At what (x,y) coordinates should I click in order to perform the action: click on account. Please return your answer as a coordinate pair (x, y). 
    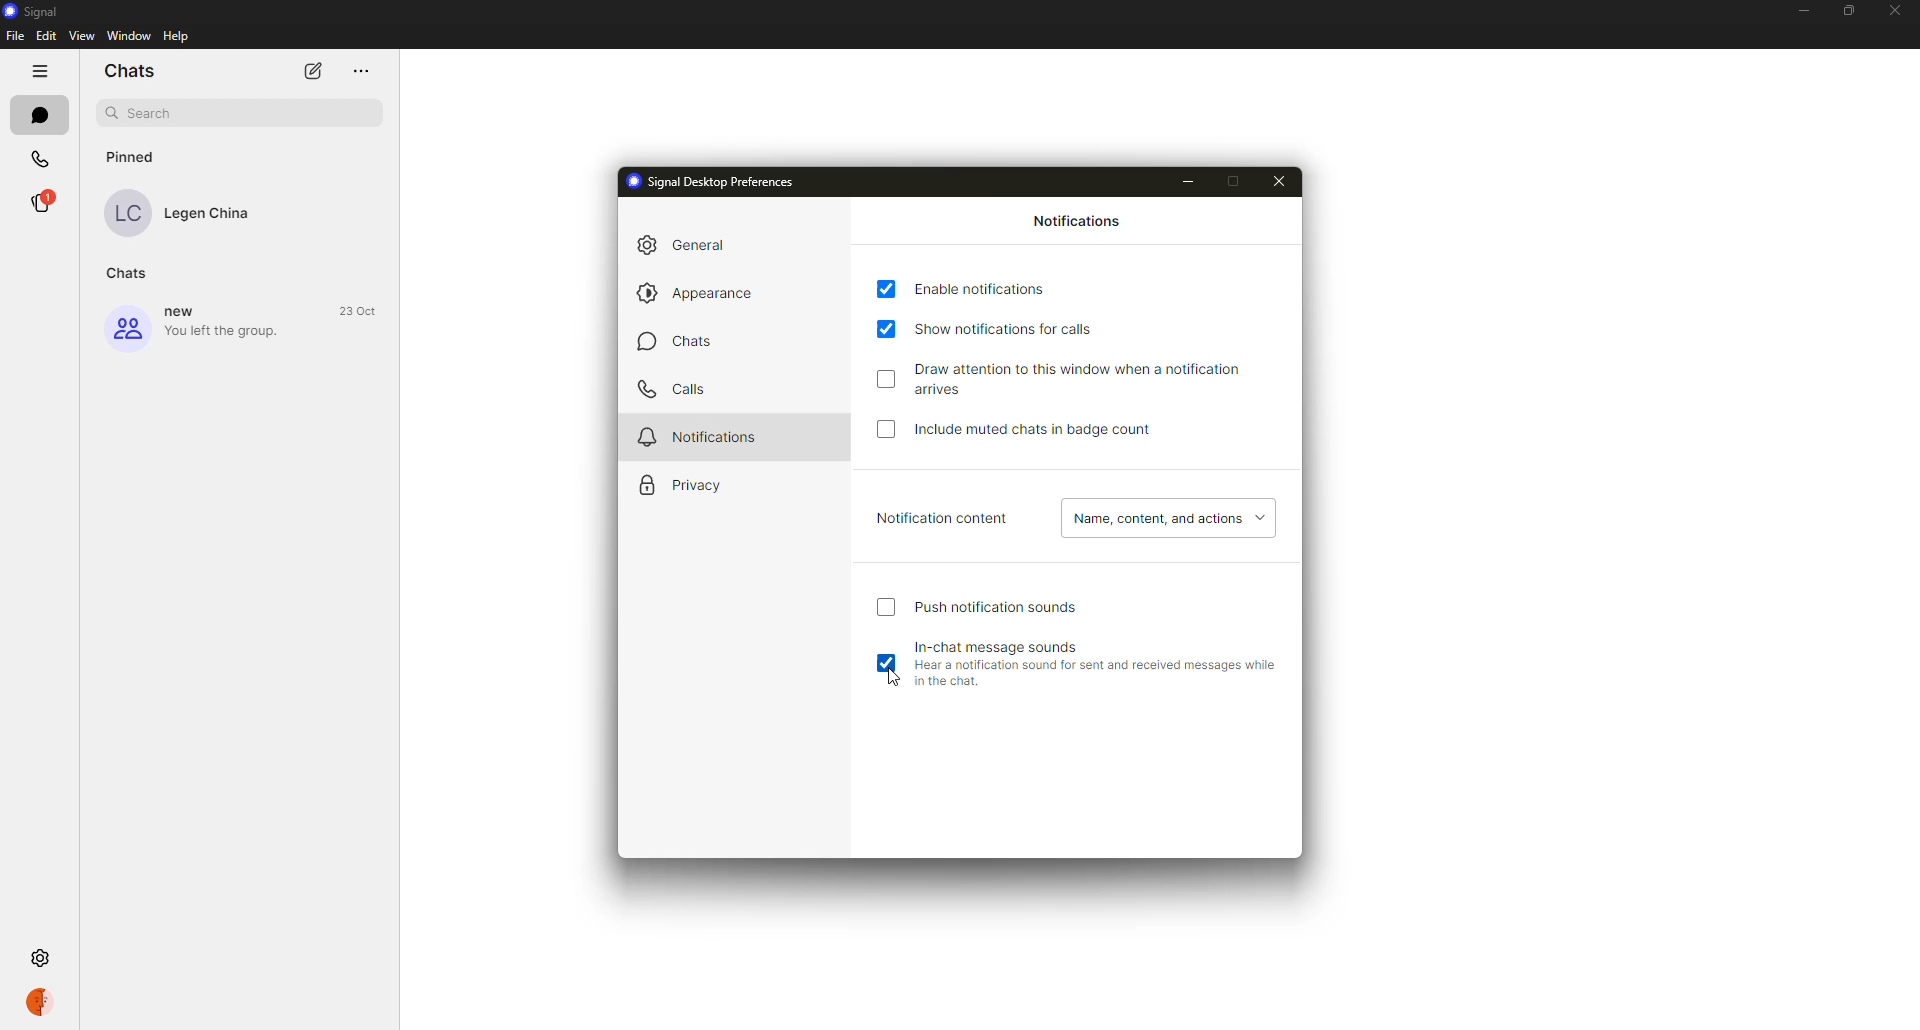
    Looking at the image, I should click on (40, 1003).